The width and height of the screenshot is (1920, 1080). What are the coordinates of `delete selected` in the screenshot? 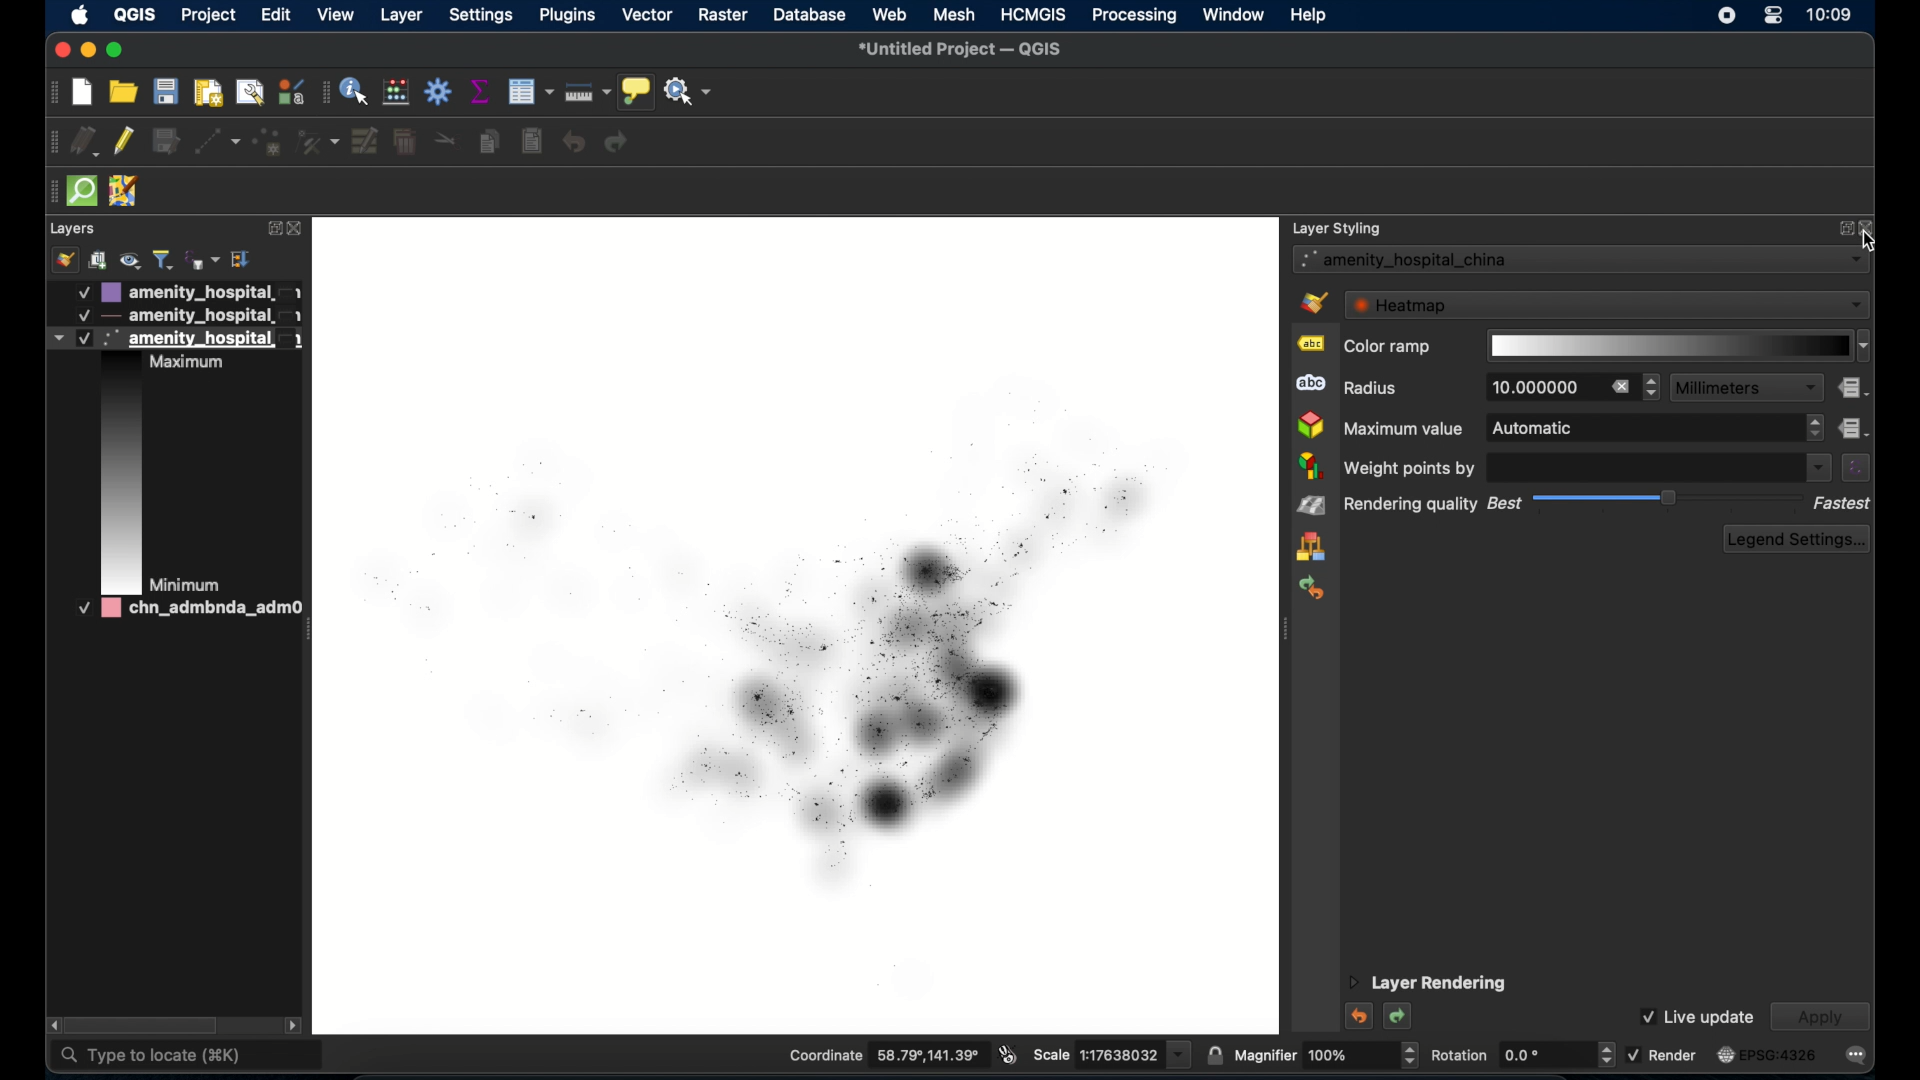 It's located at (405, 142).